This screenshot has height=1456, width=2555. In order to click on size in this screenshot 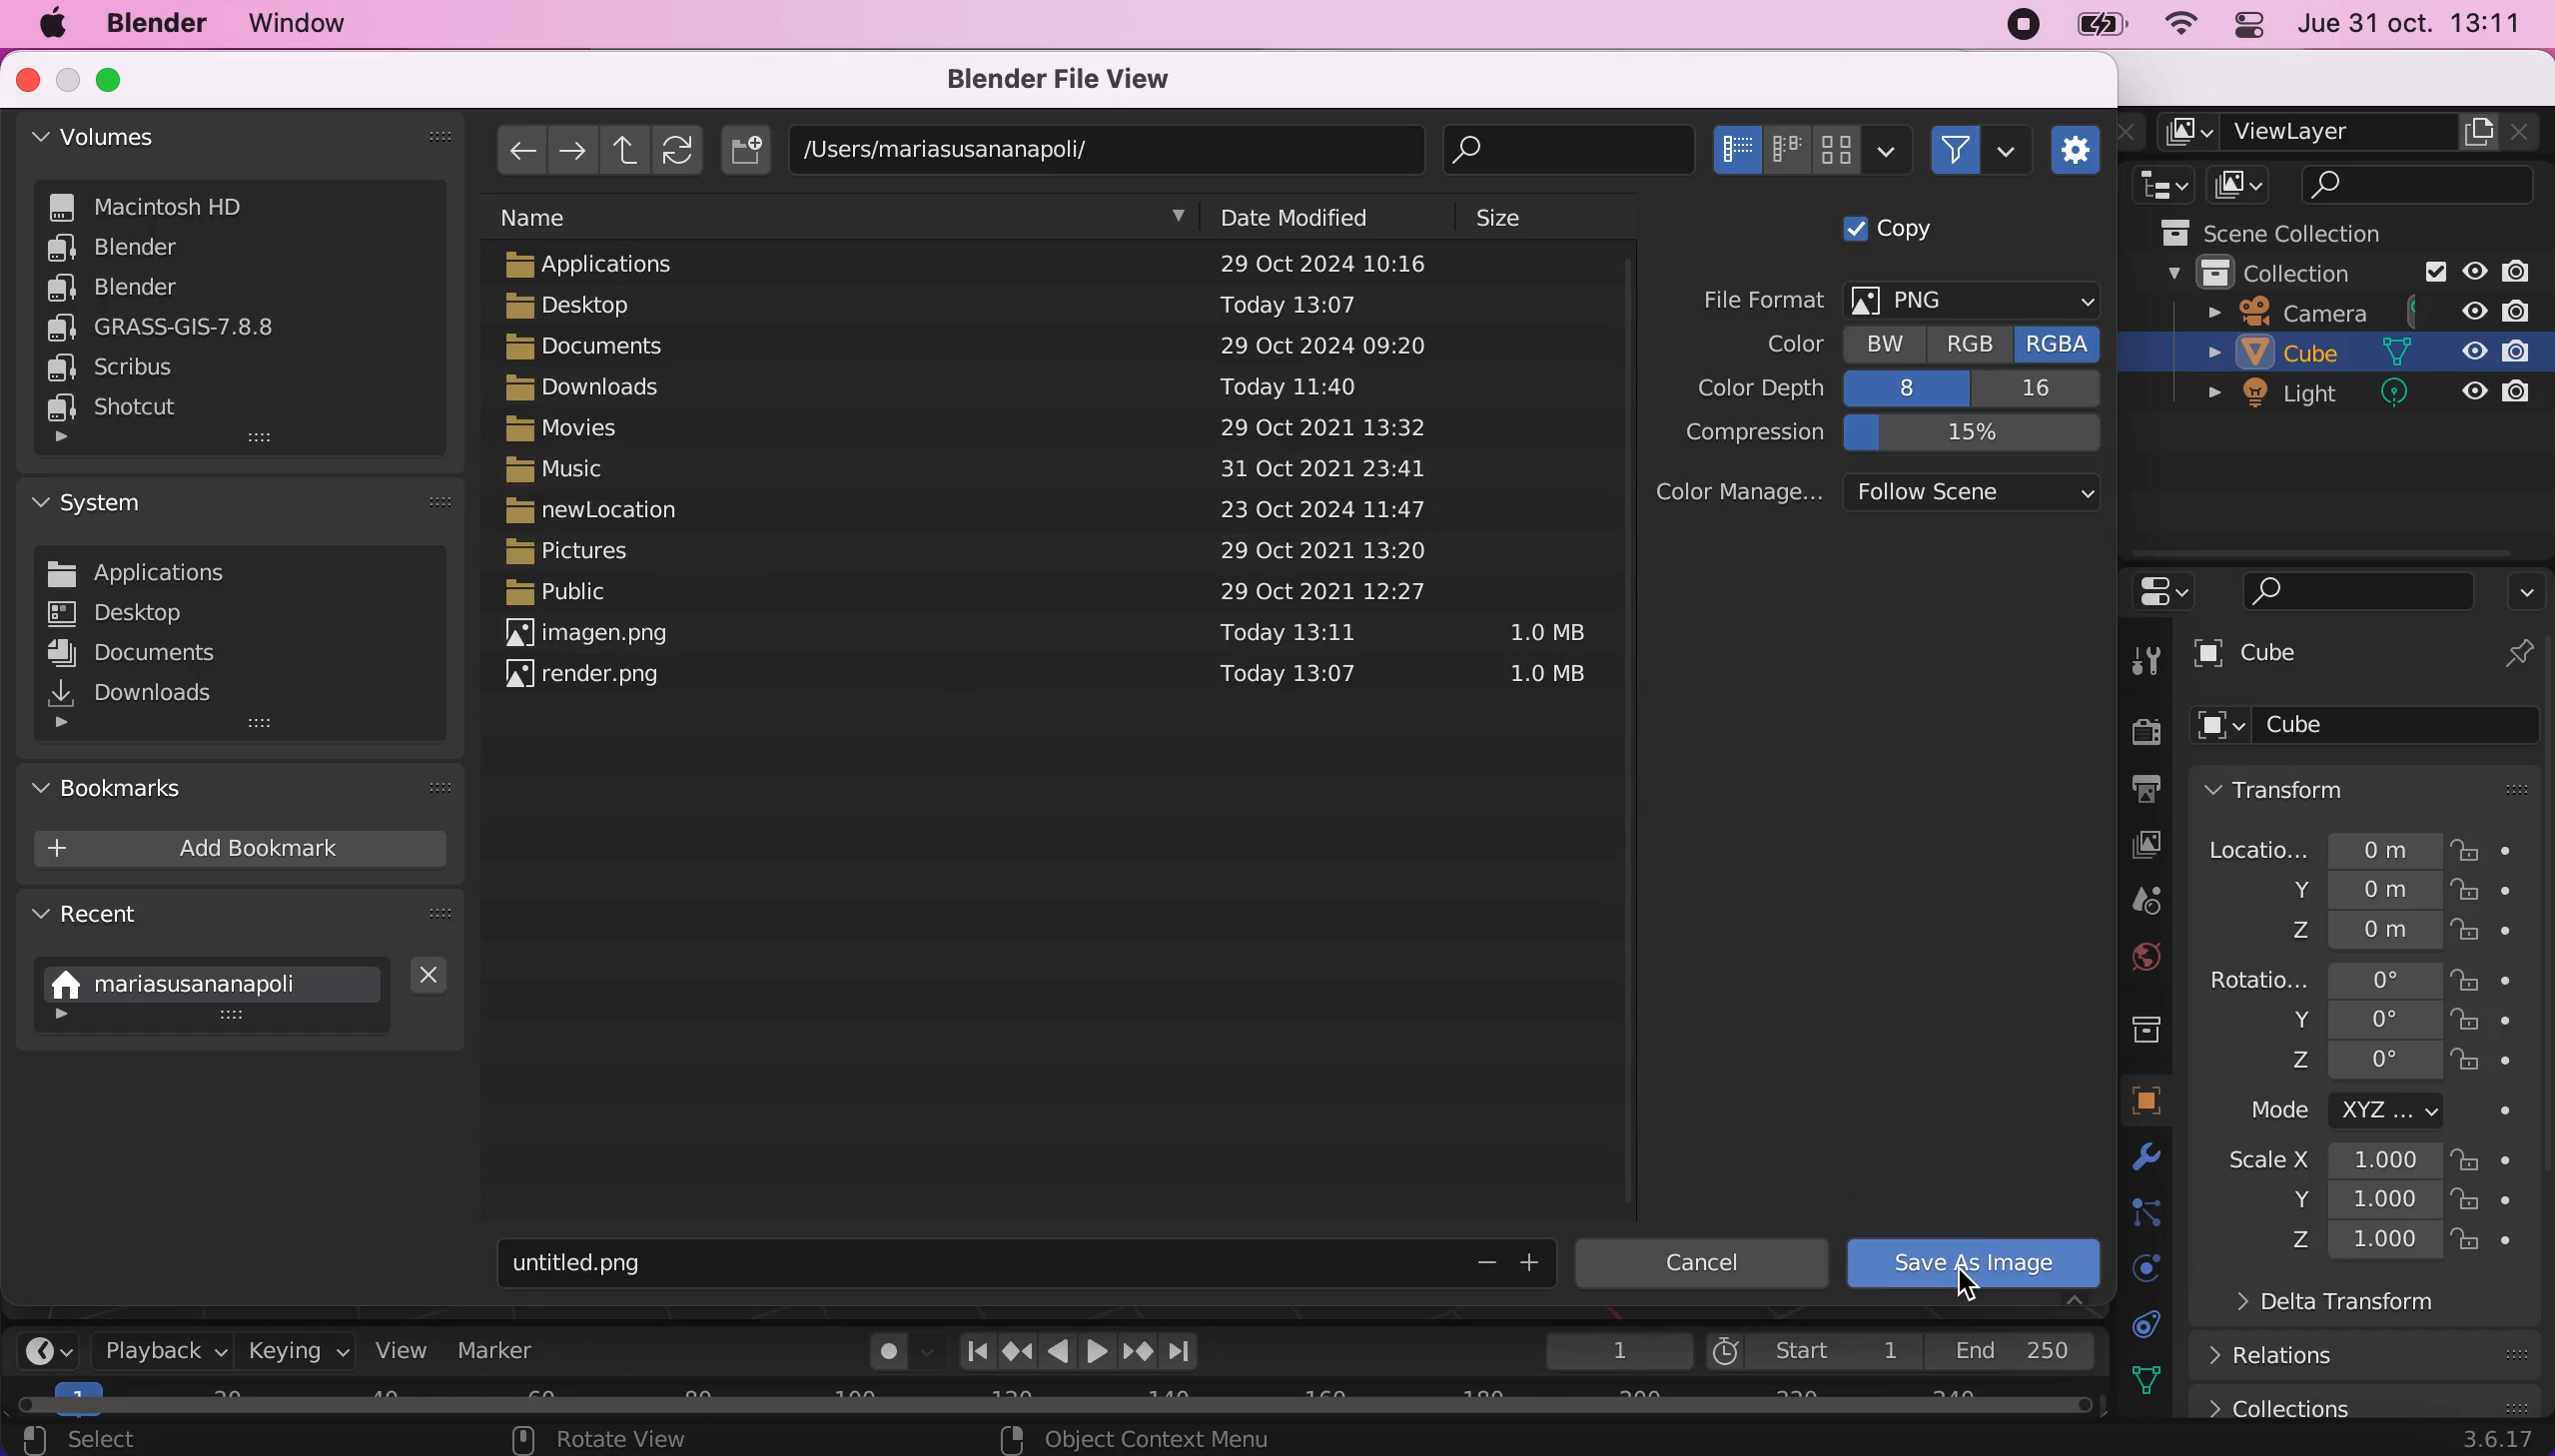, I will do `click(1530, 218)`.